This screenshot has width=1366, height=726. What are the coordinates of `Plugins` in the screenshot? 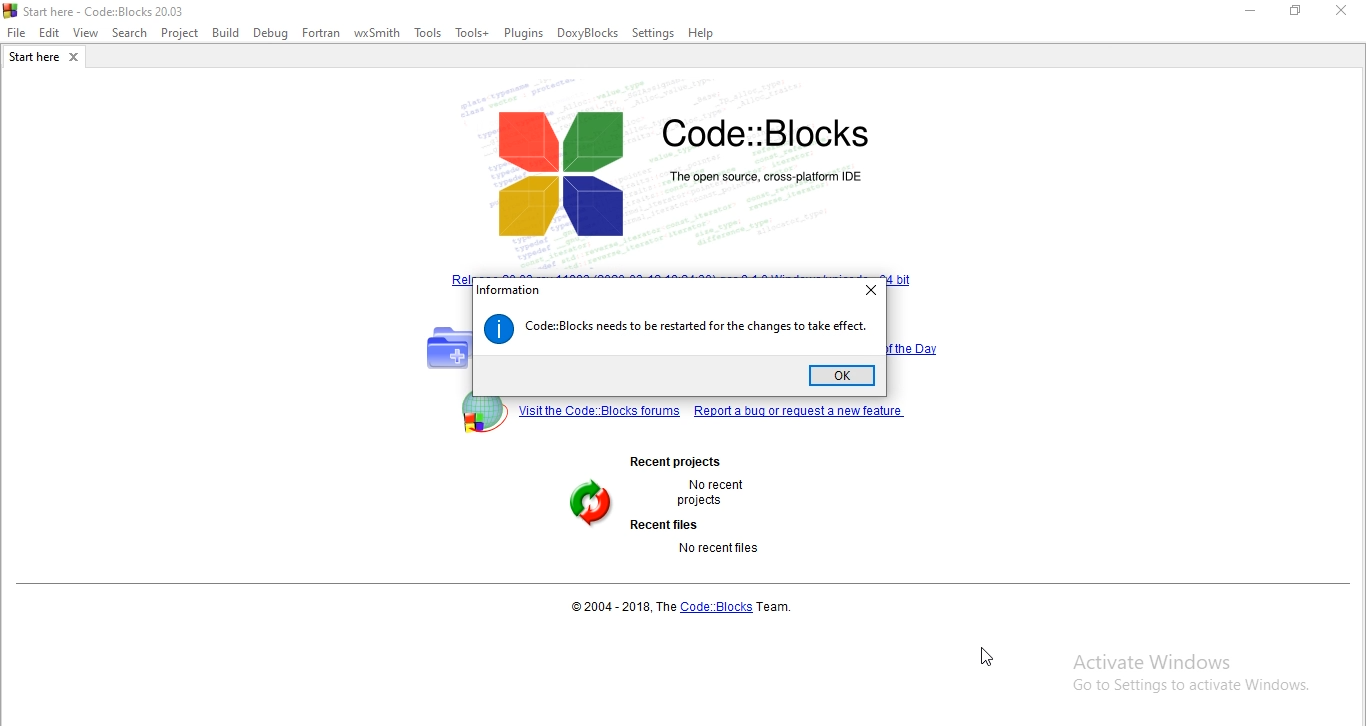 It's located at (524, 33).